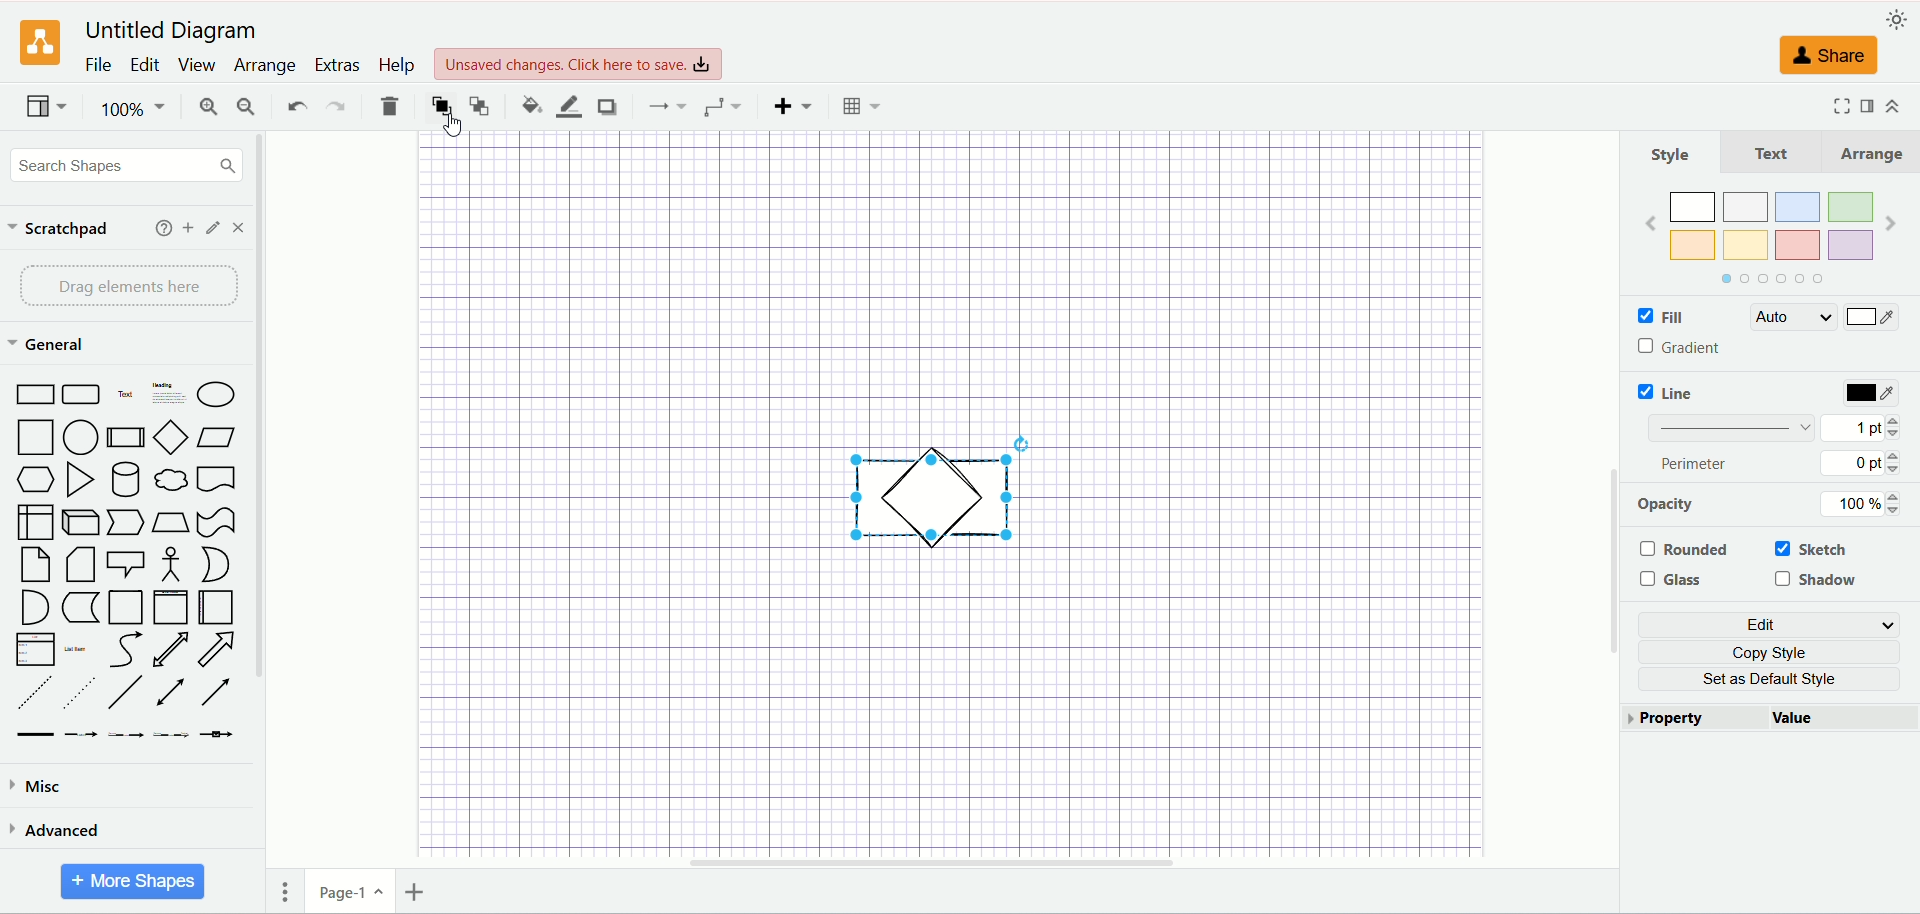 The width and height of the screenshot is (1920, 914). What do you see at coordinates (528, 104) in the screenshot?
I see `fill color` at bounding box center [528, 104].